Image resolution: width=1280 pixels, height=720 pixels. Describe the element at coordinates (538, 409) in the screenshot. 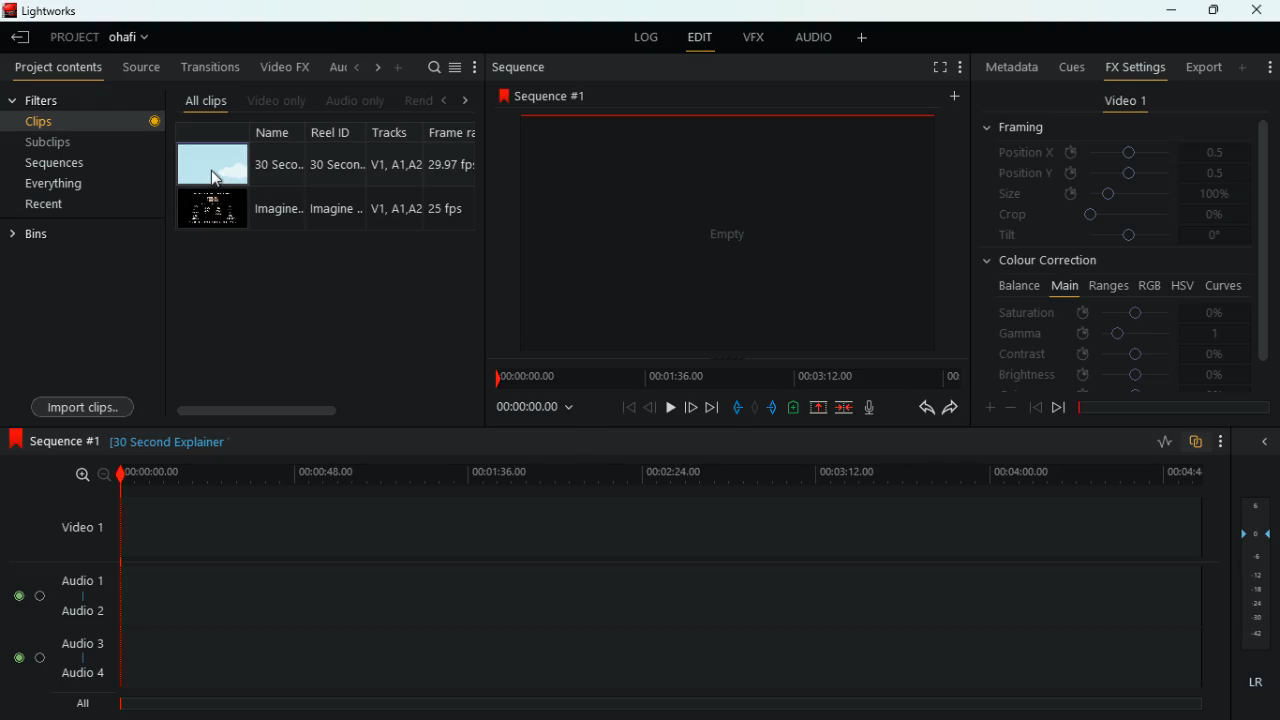

I see `time` at that location.